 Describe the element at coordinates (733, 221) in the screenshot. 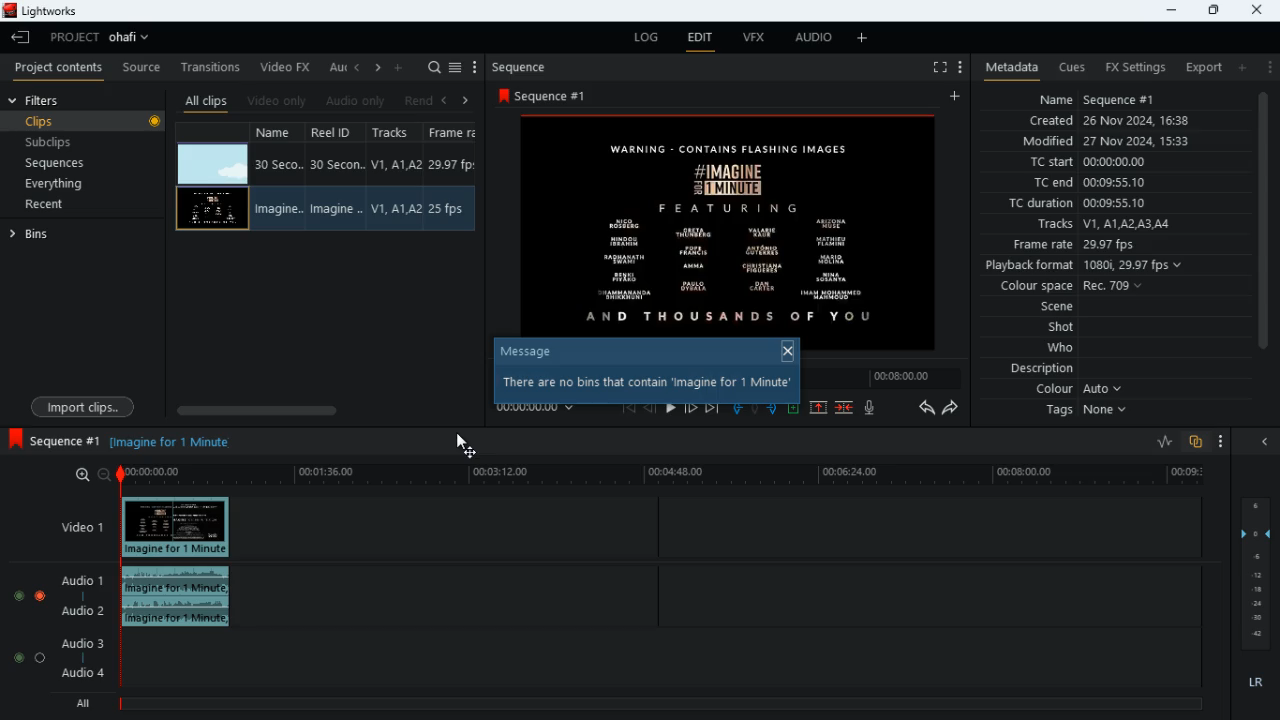

I see `image` at that location.